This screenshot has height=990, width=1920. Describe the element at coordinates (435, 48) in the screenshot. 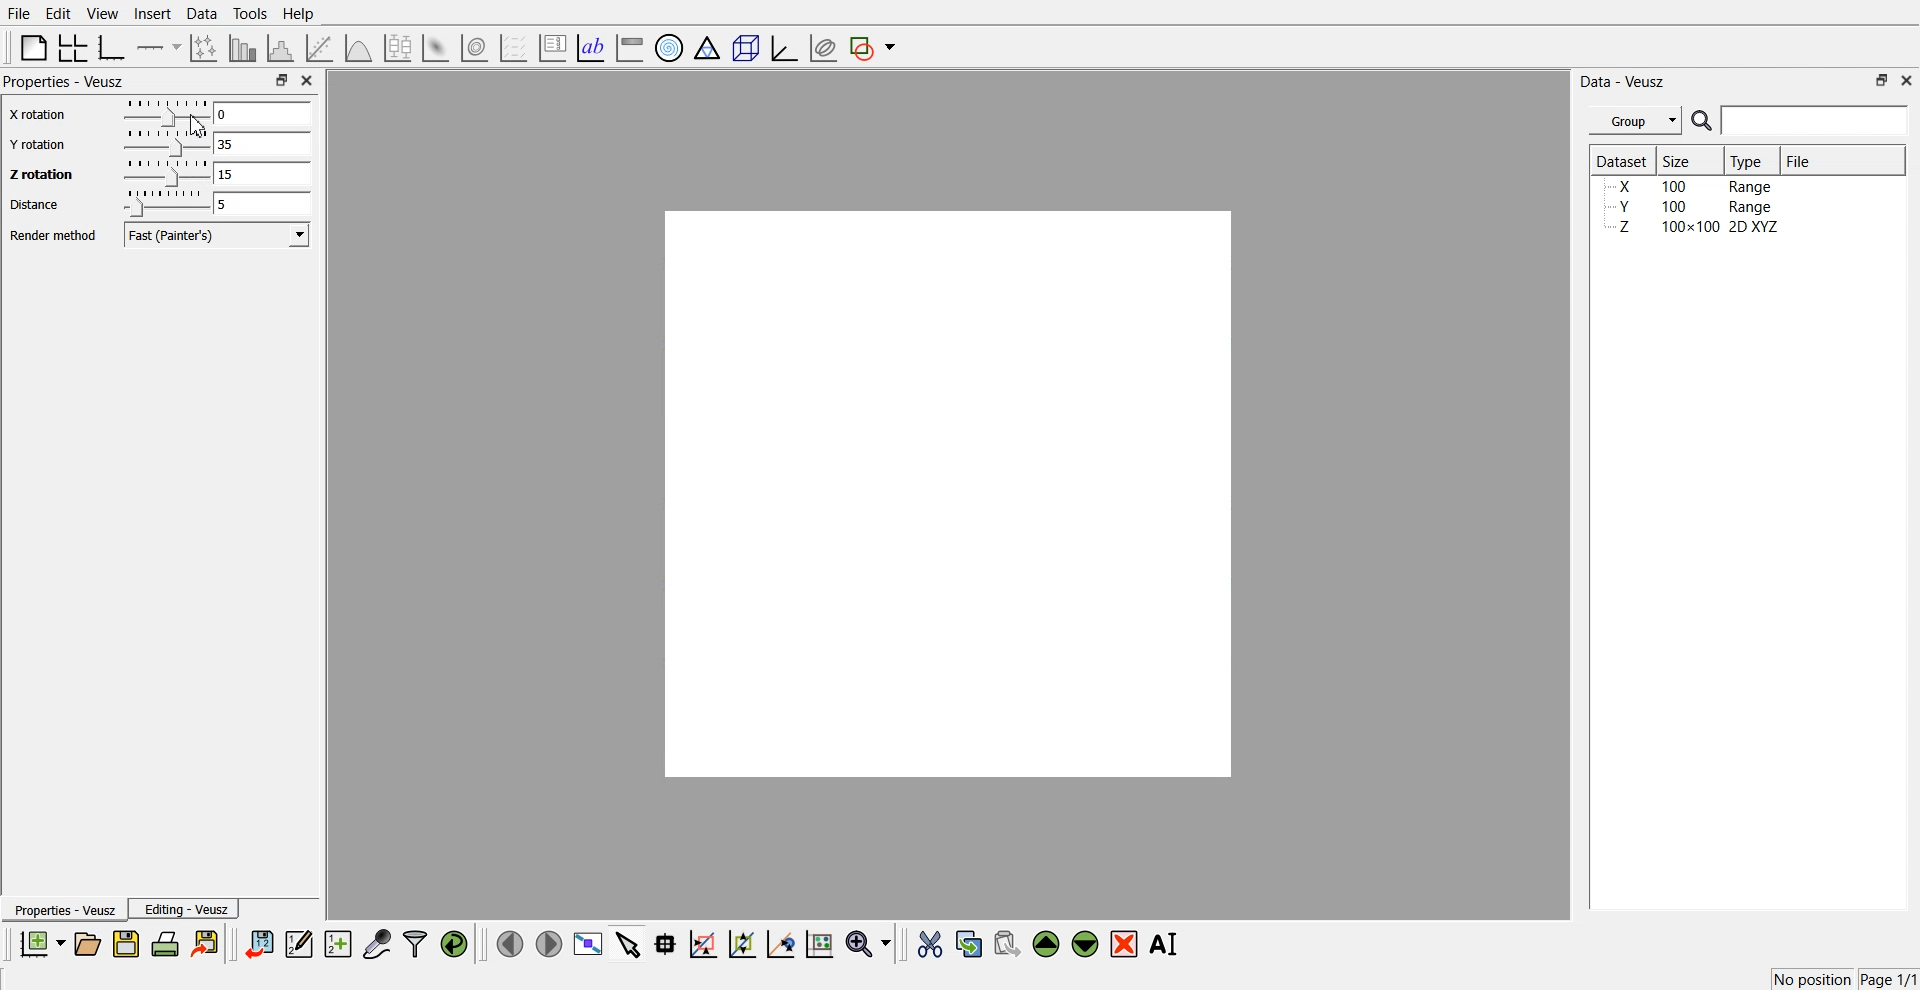

I see `3D Surface` at that location.